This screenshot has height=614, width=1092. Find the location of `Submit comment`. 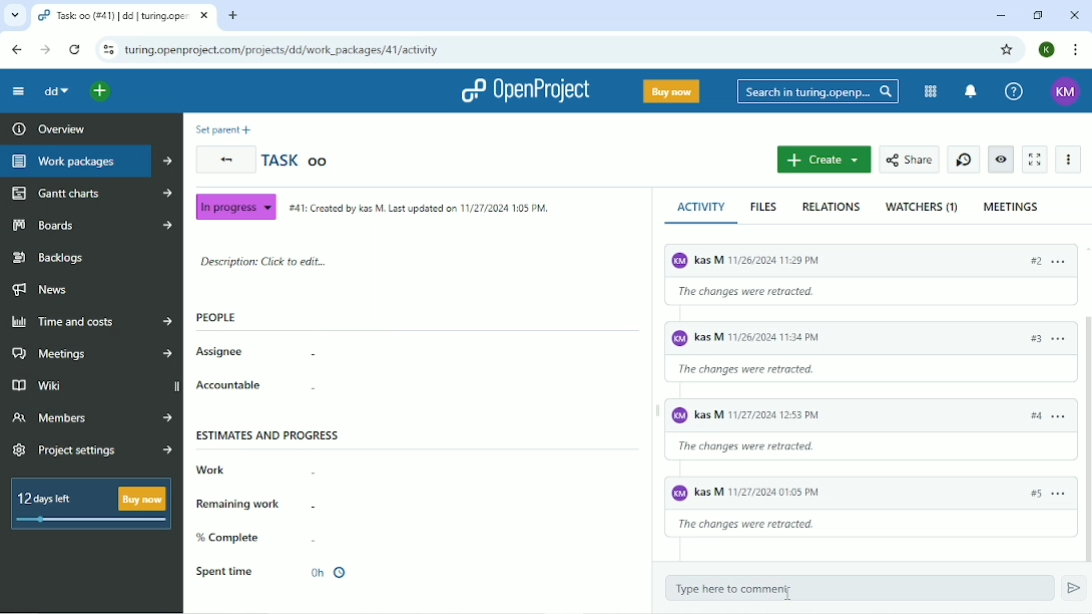

Submit comment is located at coordinates (1074, 589).